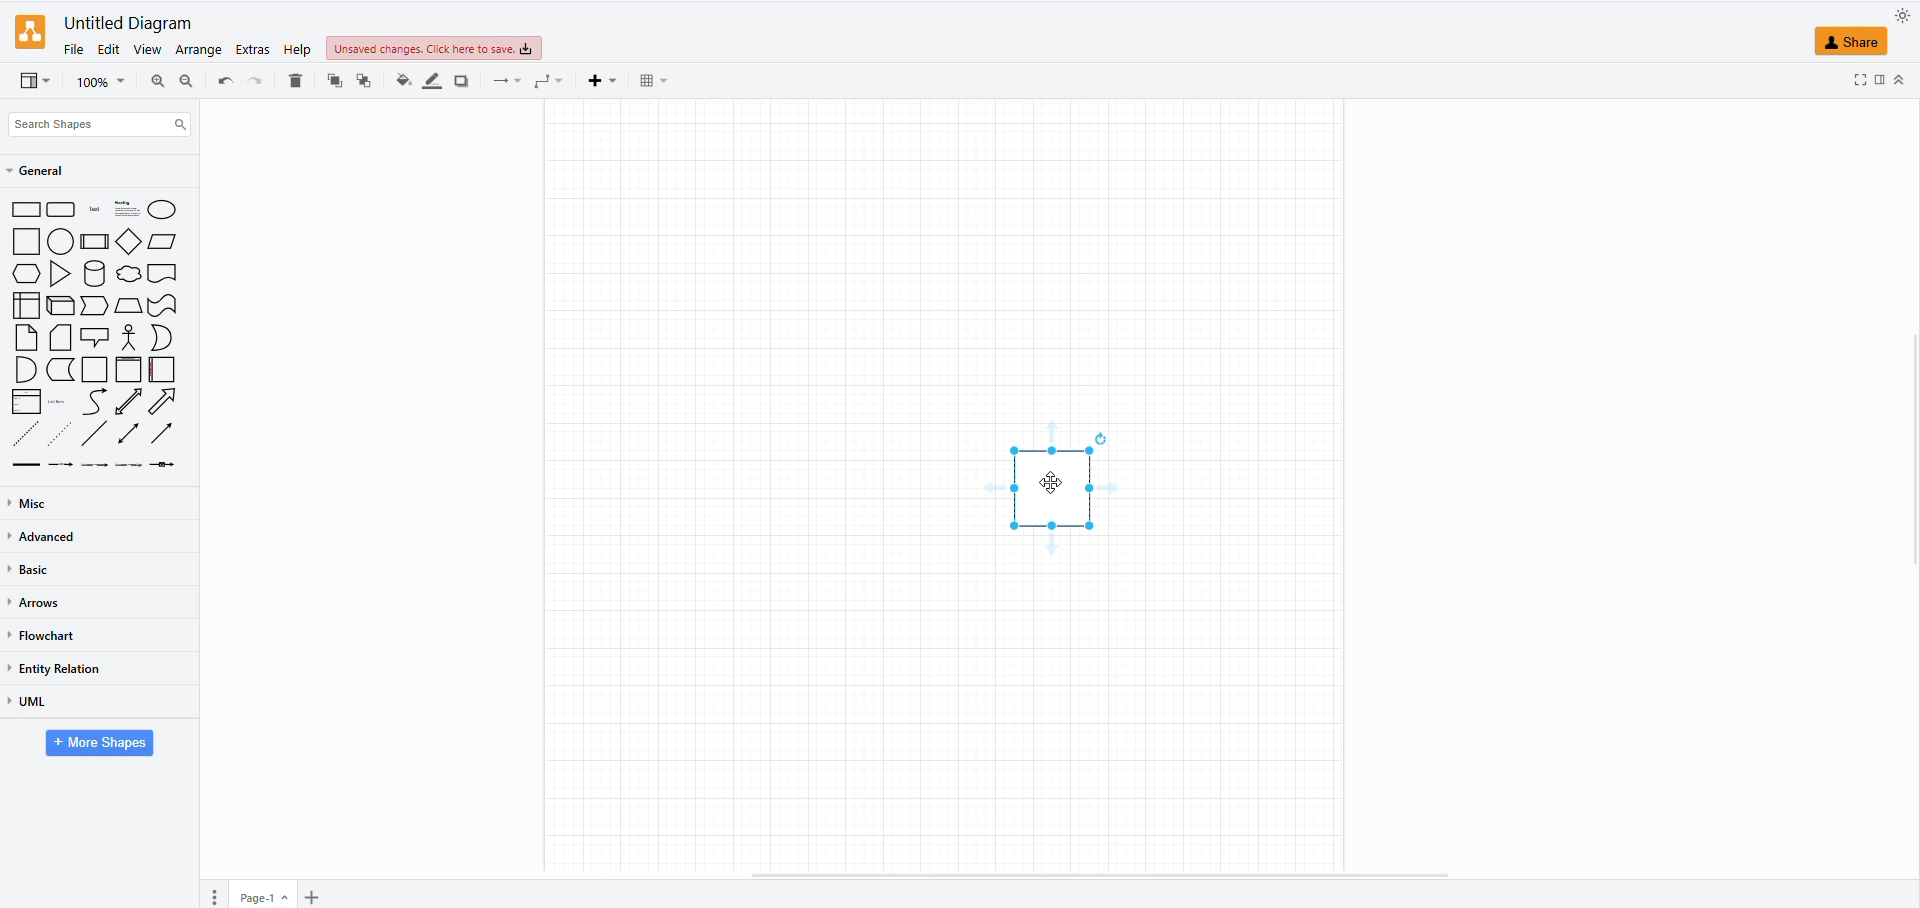 The width and height of the screenshot is (1920, 908). What do you see at coordinates (62, 369) in the screenshot?
I see `data storage` at bounding box center [62, 369].